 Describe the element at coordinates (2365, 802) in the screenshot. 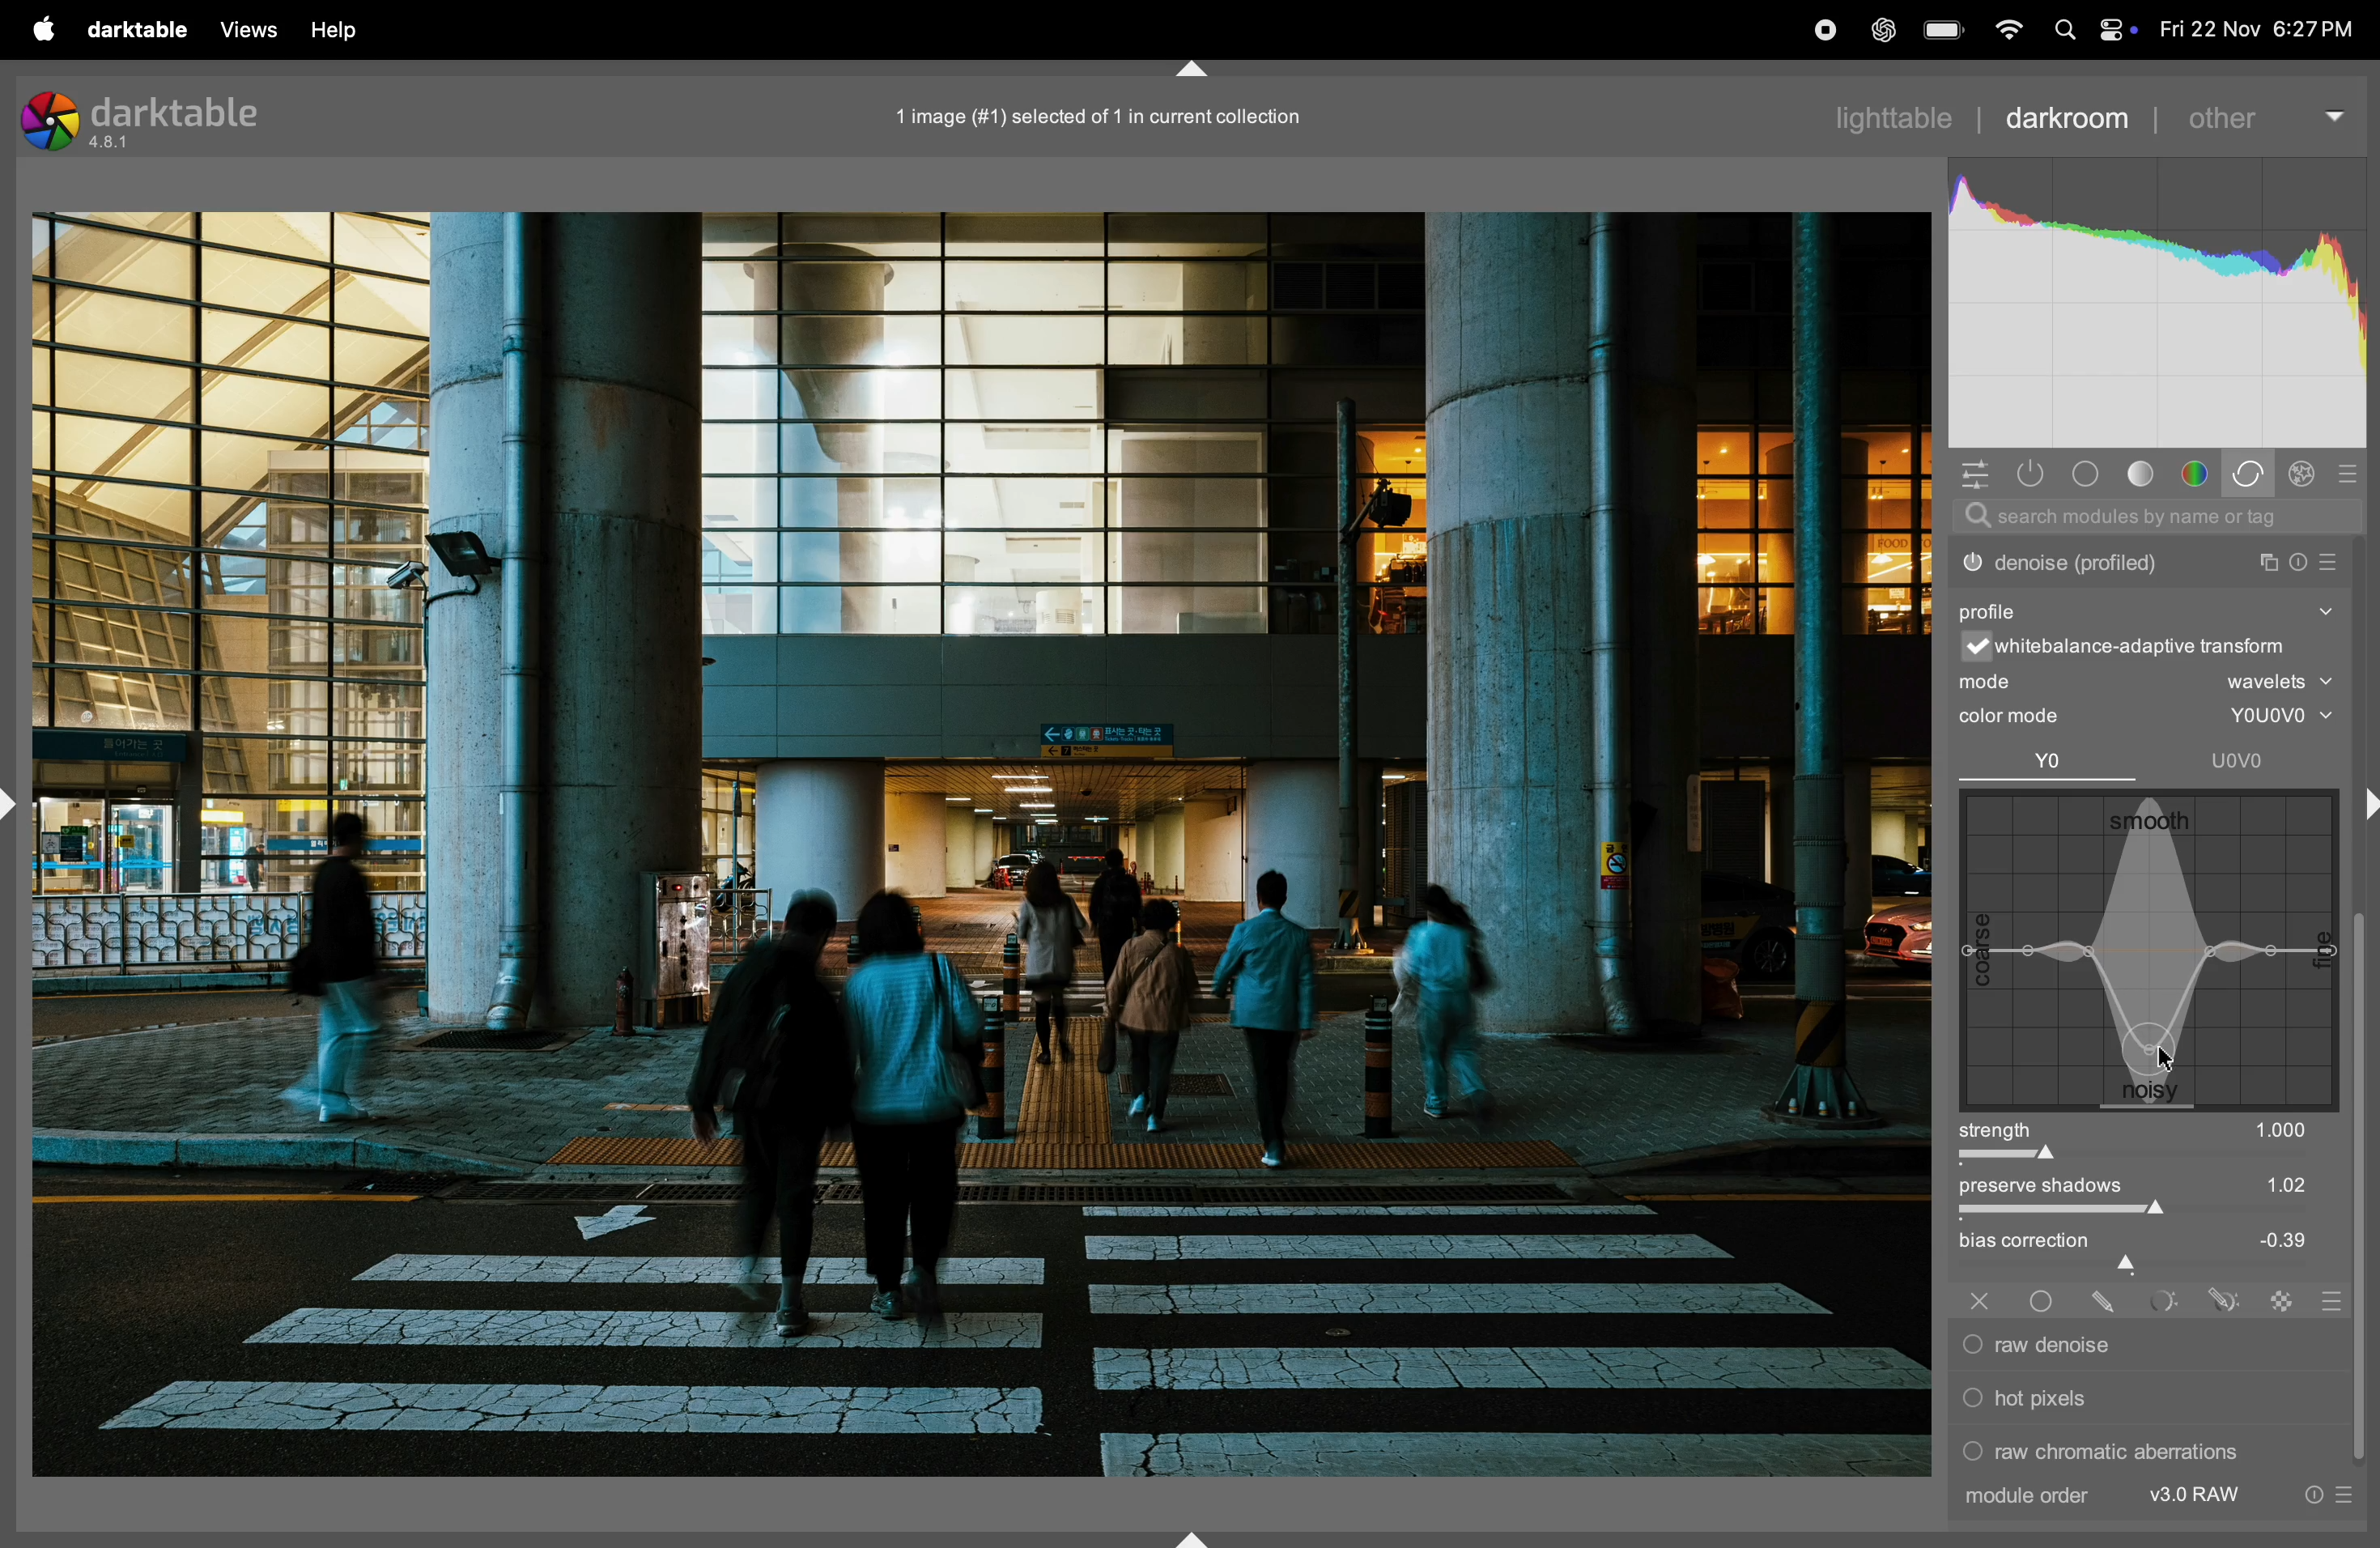

I see `shift+ctrl+r` at that location.